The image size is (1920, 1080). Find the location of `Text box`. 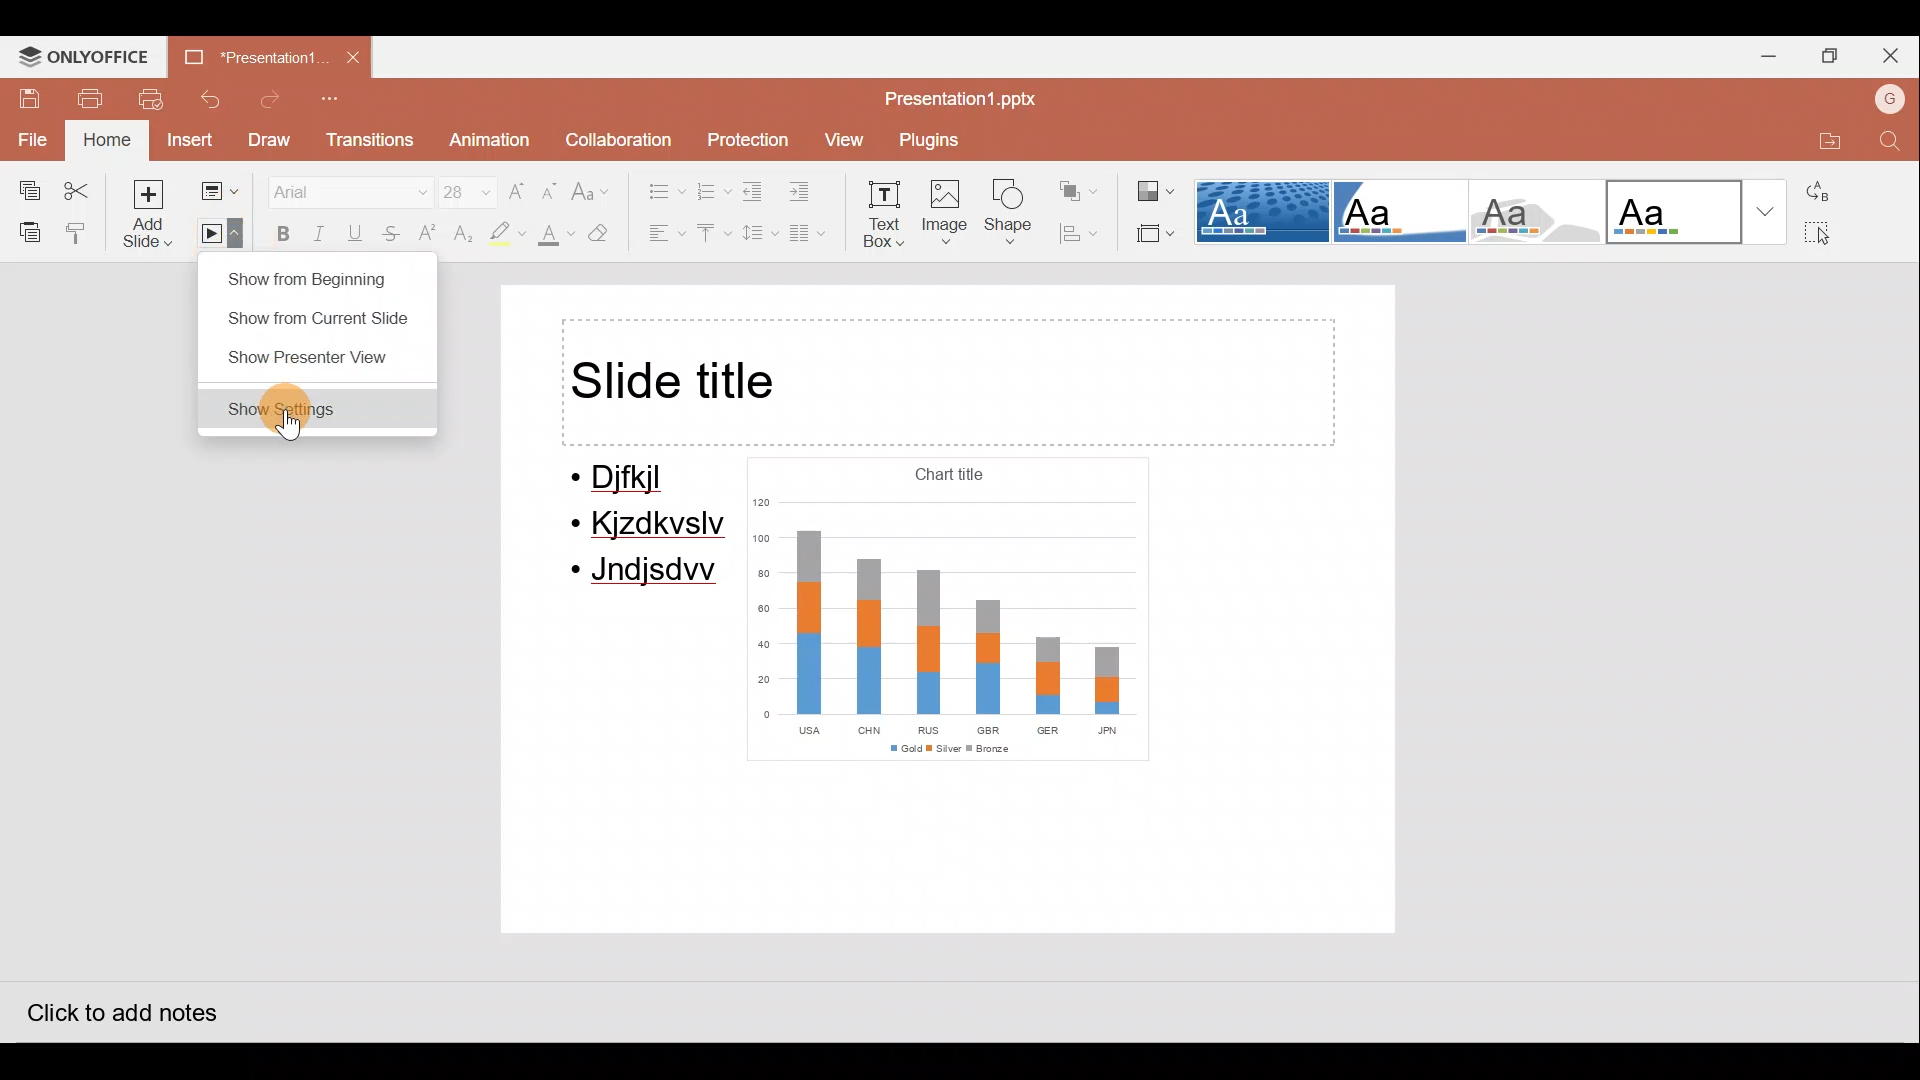

Text box is located at coordinates (886, 213).